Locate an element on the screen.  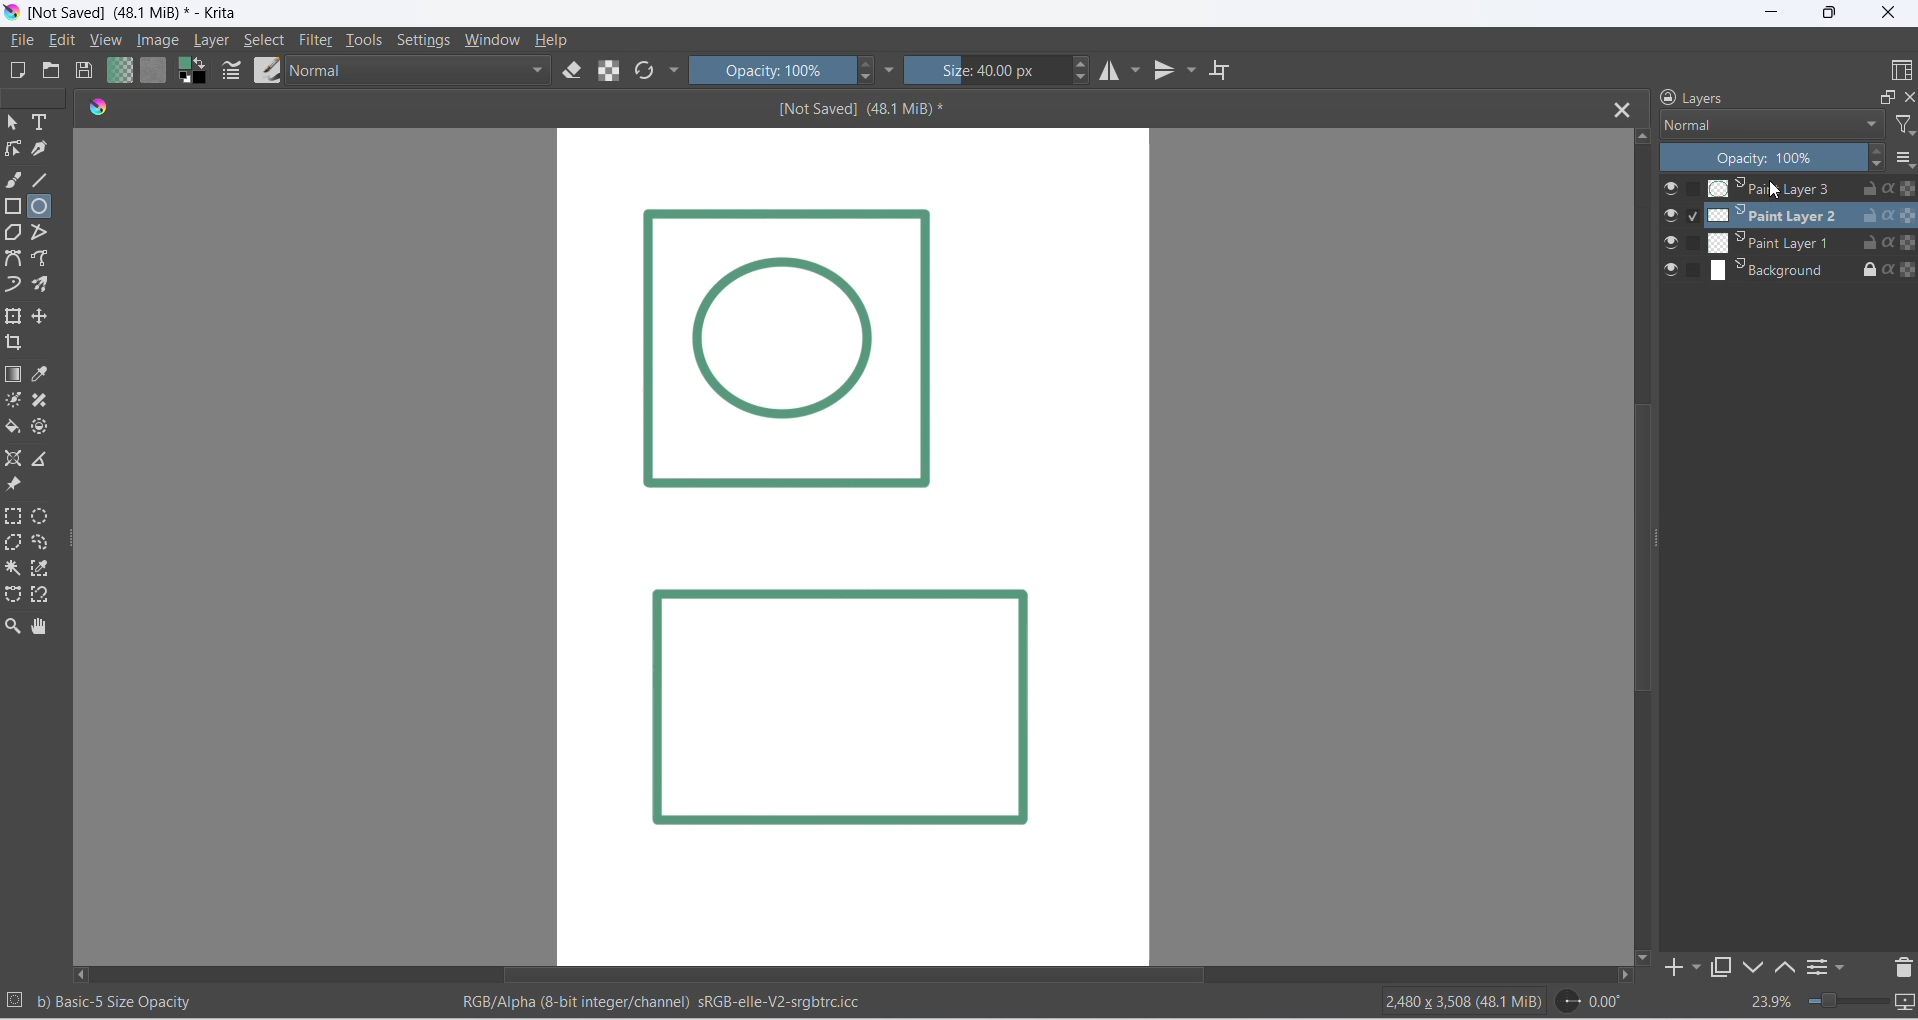
b) Basic - 5 Size Opacity is located at coordinates (125, 1003).